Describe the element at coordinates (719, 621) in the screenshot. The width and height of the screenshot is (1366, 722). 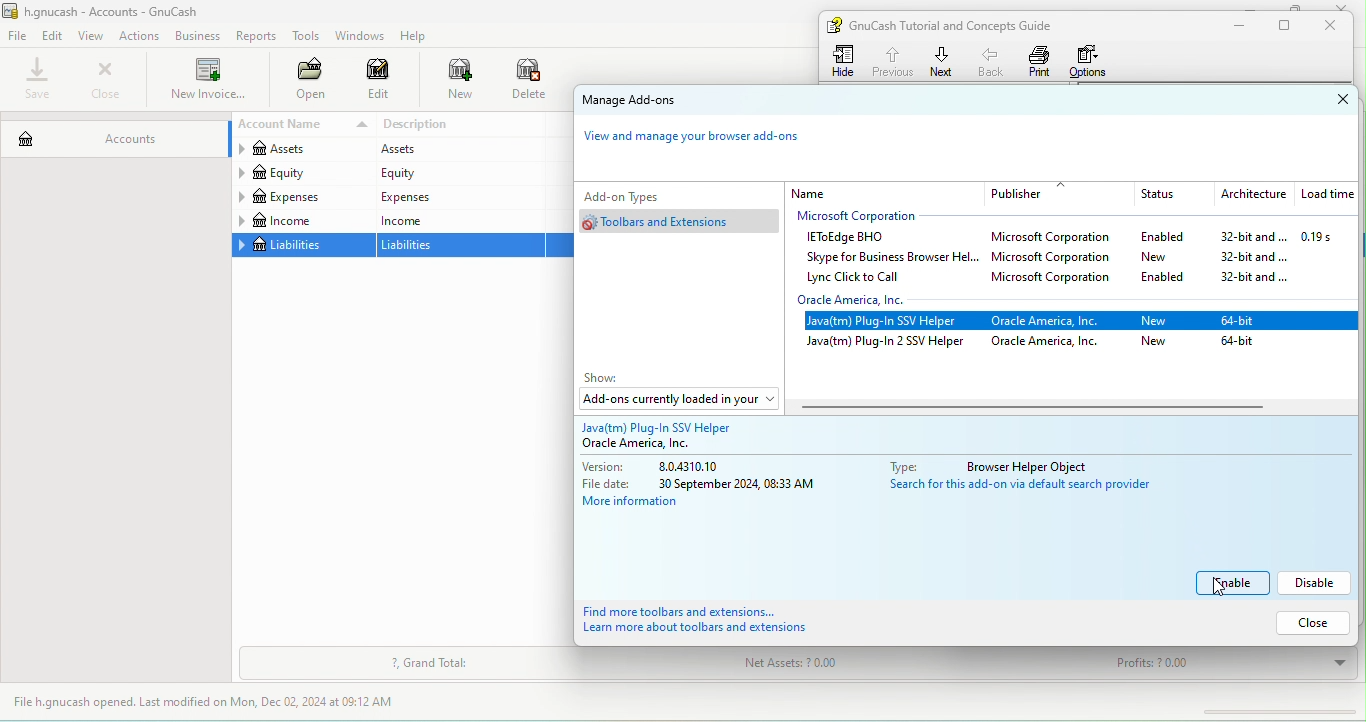
I see `find more toolbars and extensions learn more about toolbars and extensions` at that location.